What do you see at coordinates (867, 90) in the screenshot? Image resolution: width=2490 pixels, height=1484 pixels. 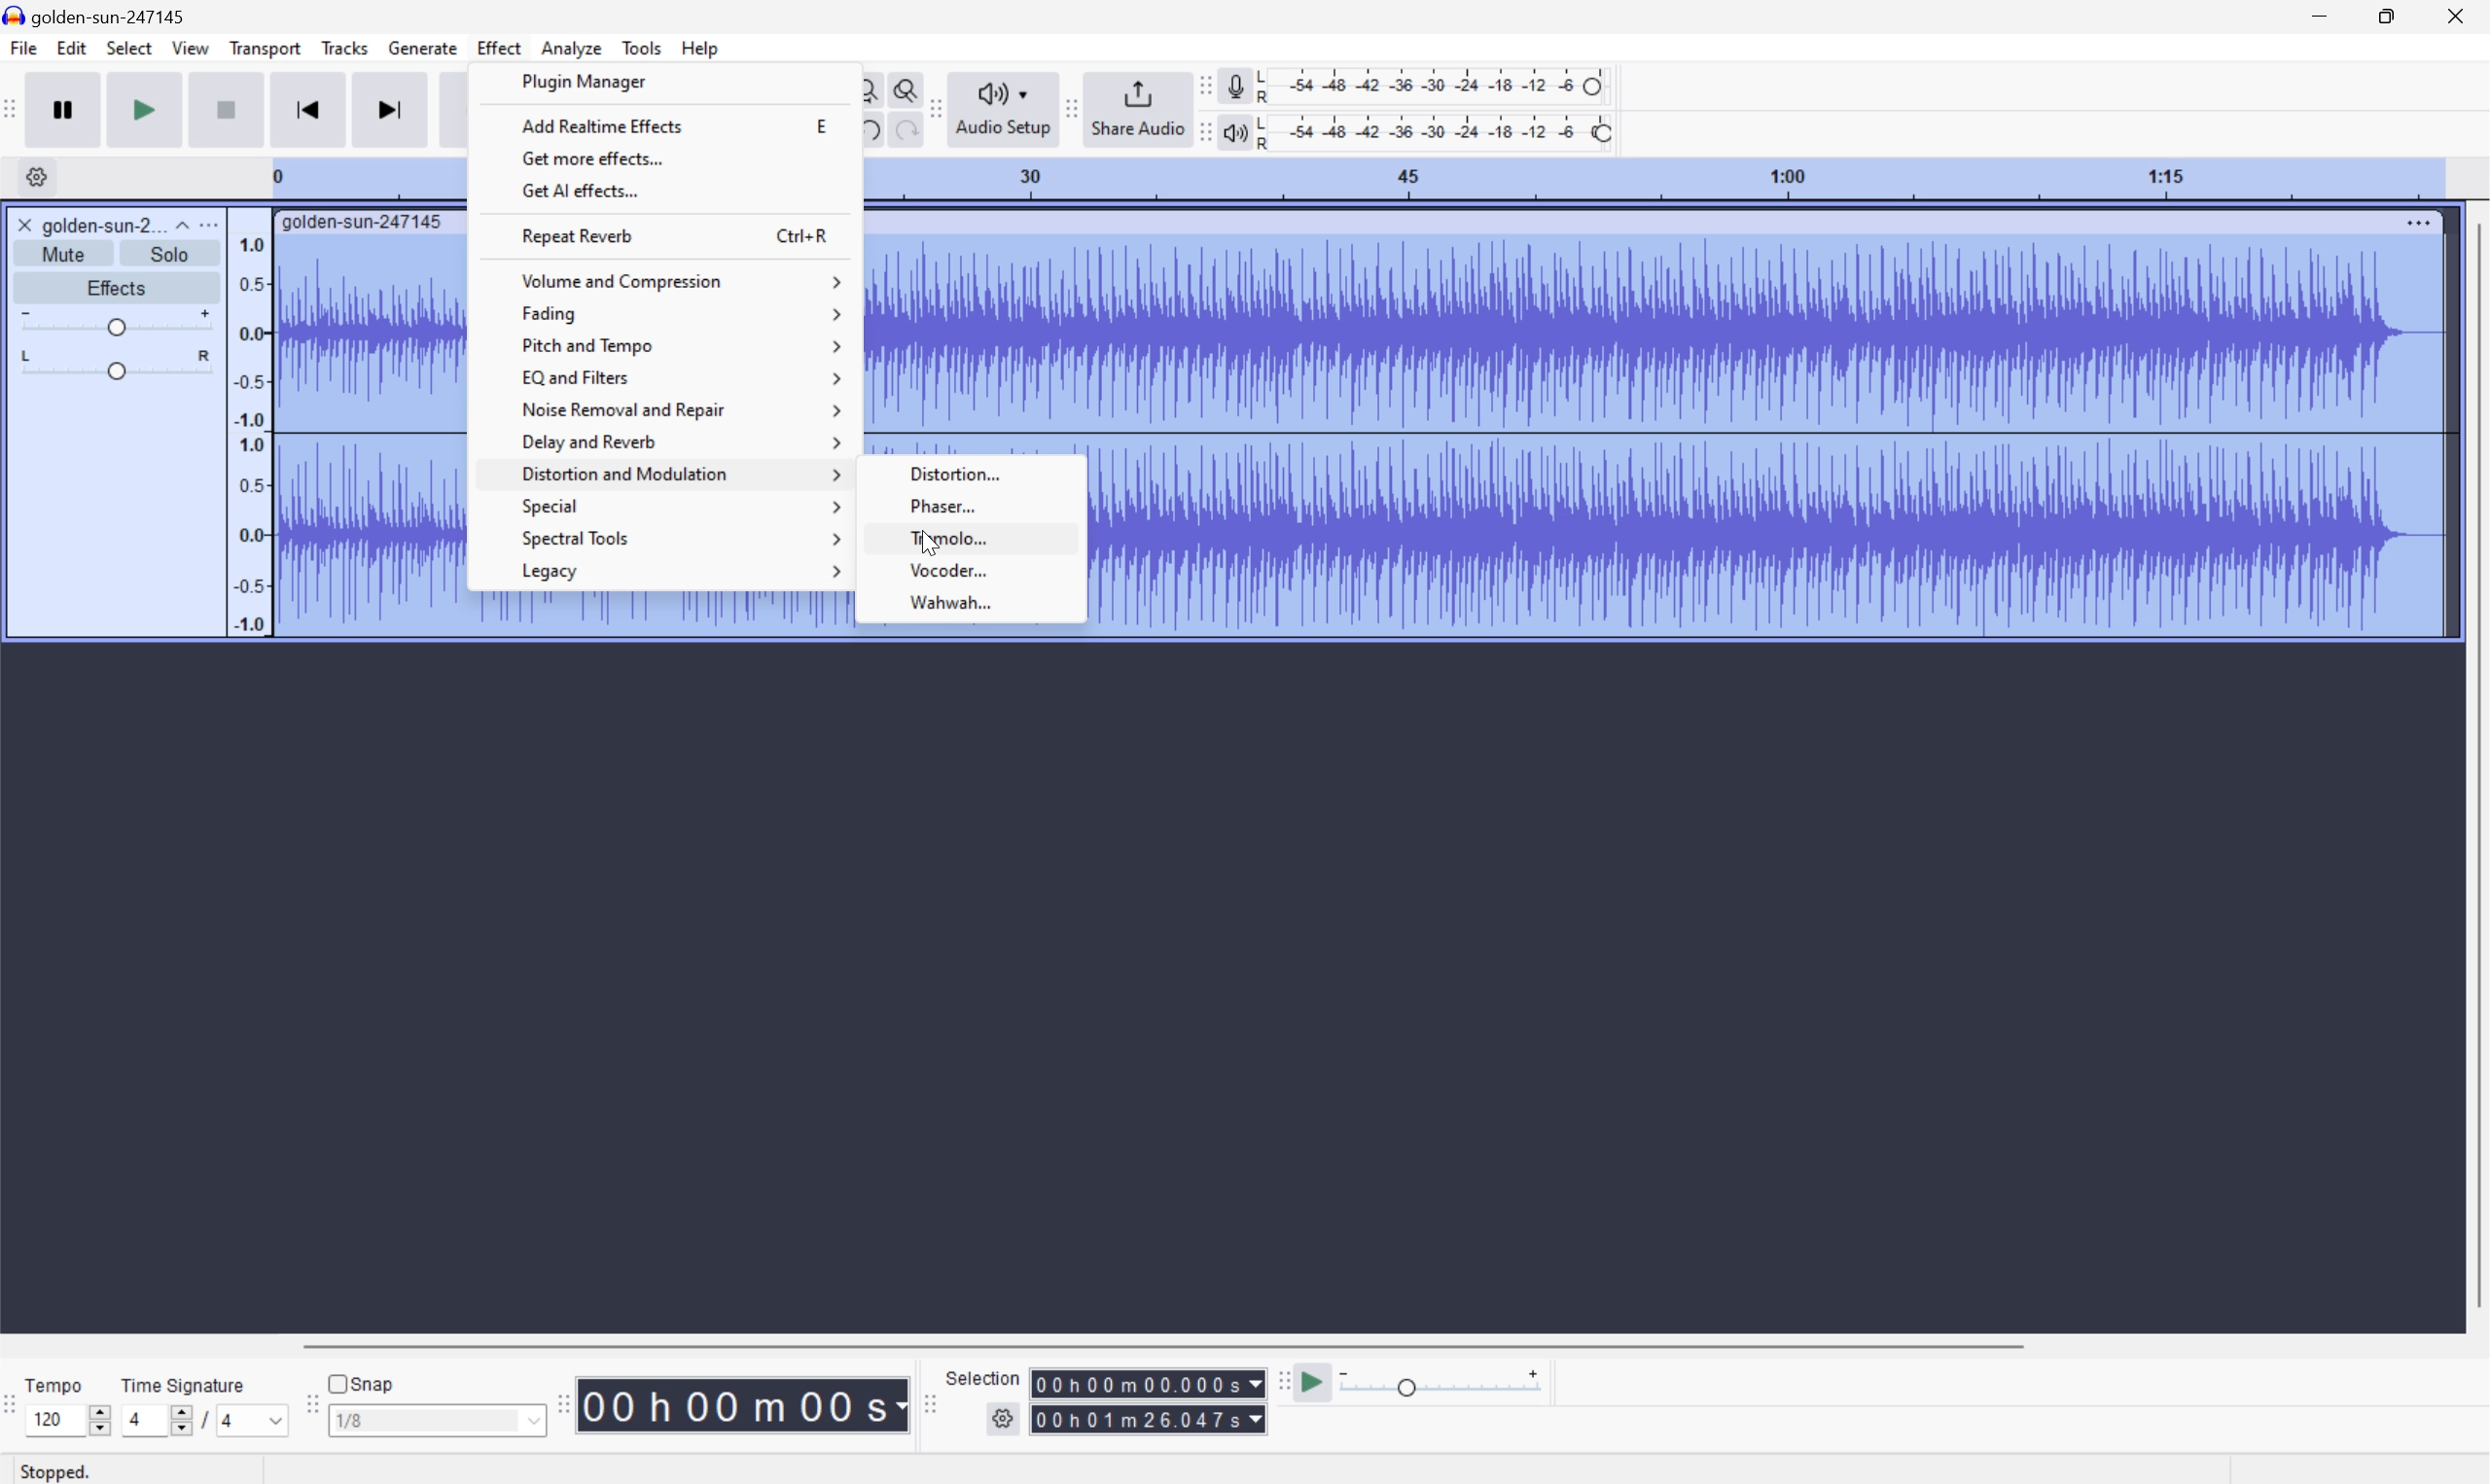 I see `Fit project to width` at bounding box center [867, 90].